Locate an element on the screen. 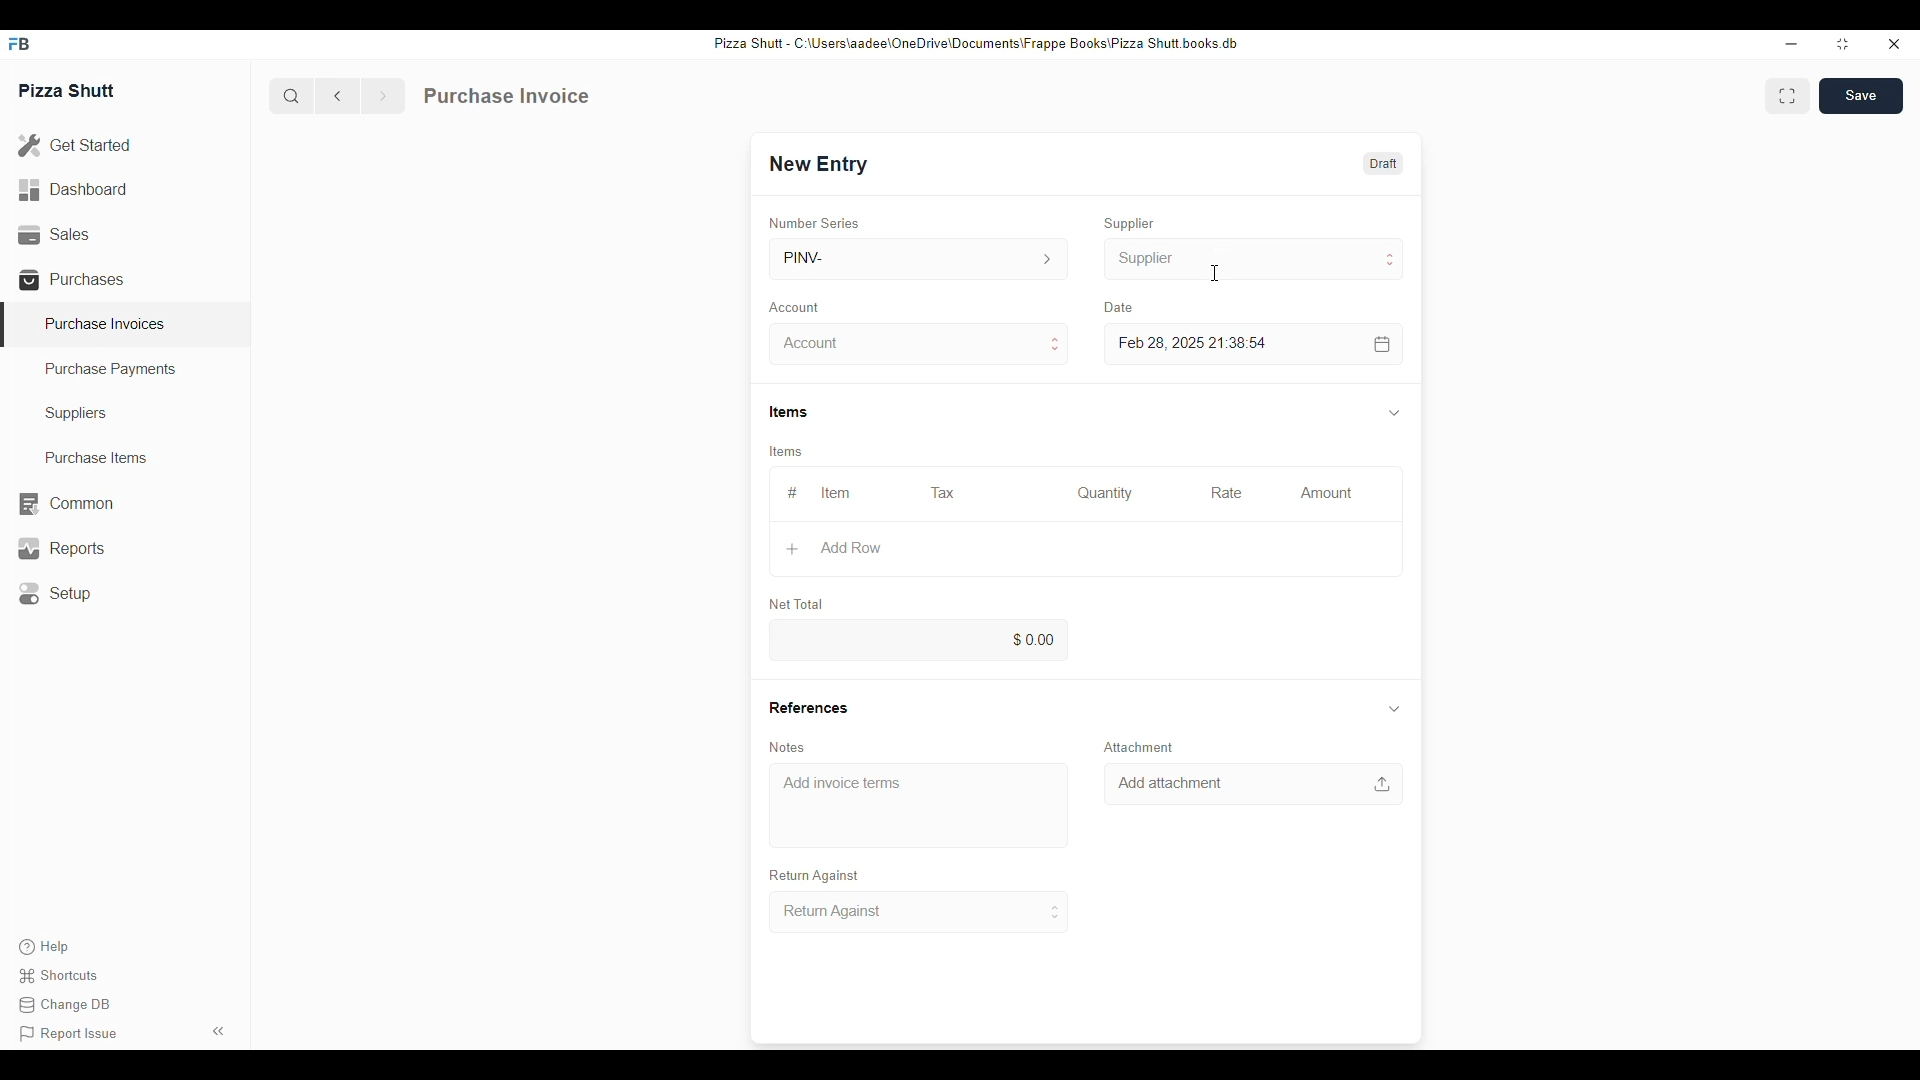 This screenshot has width=1920, height=1080. resize is located at coordinates (1840, 45).